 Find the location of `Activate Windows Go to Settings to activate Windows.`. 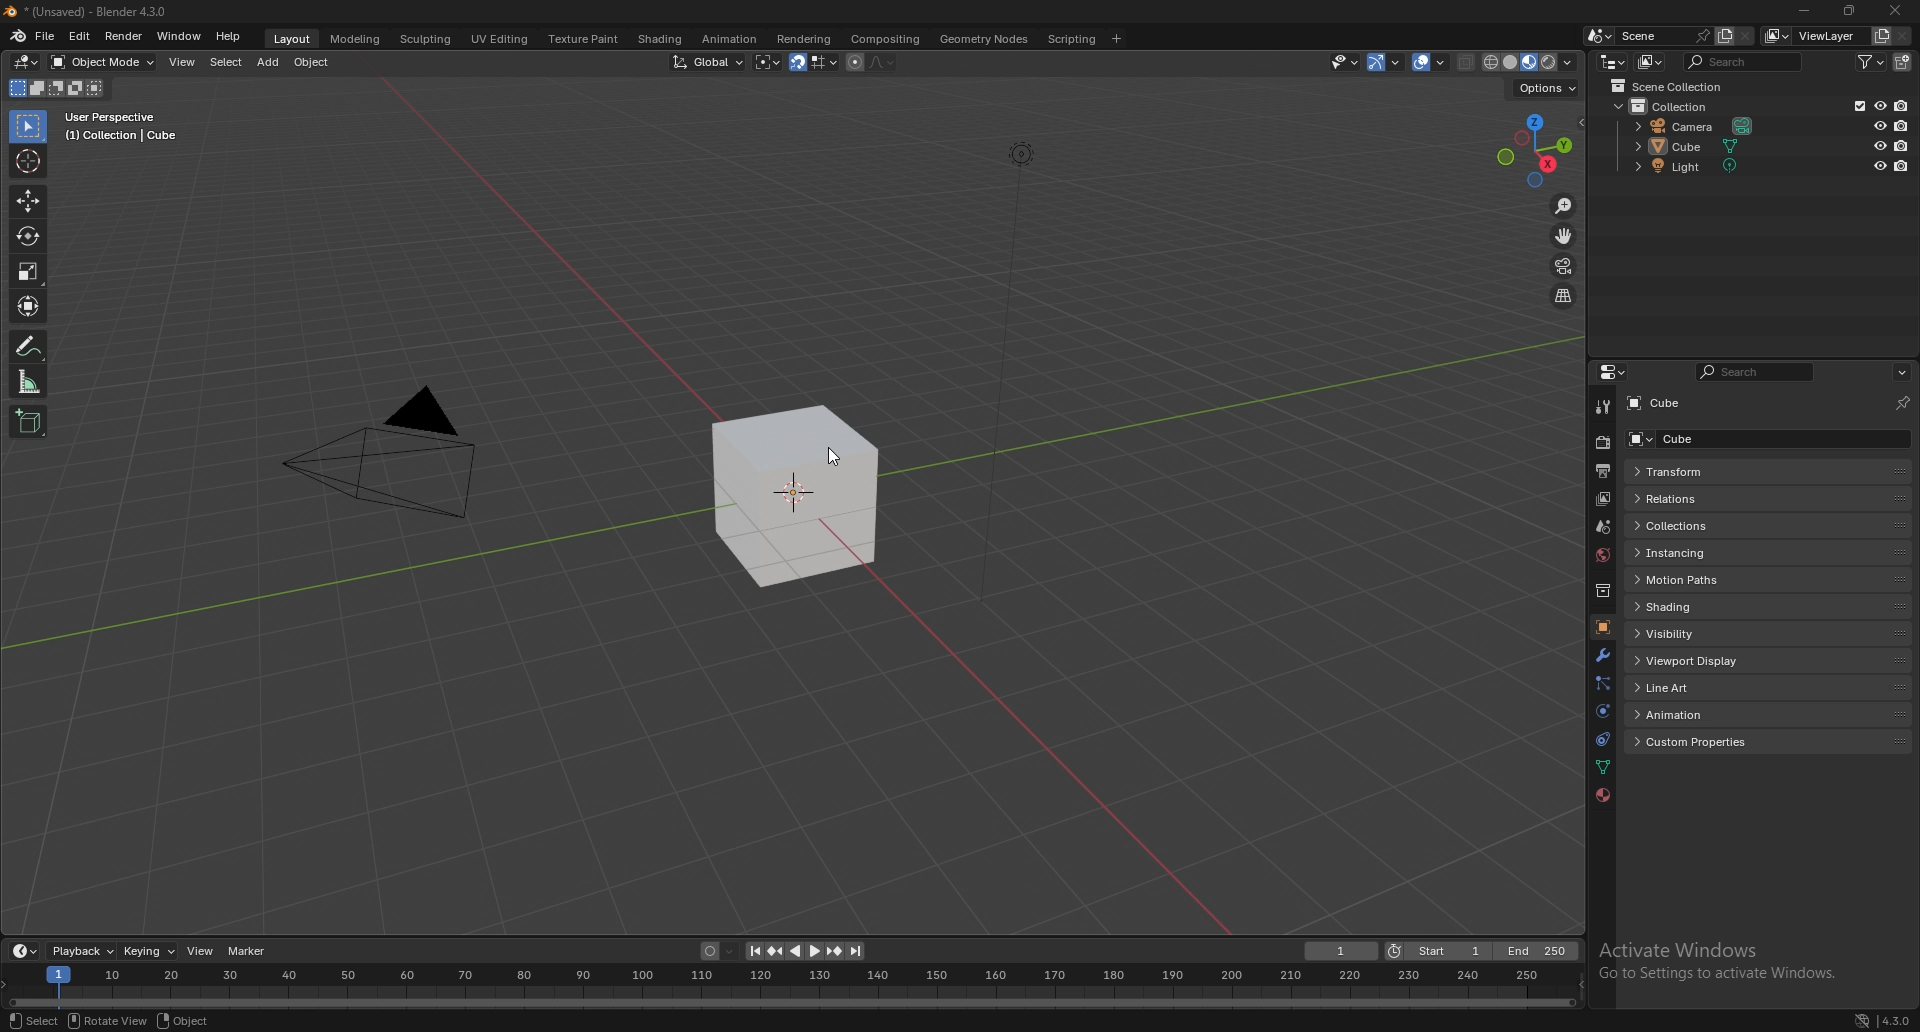

Activate Windows Go to Settings to activate Windows. is located at coordinates (1719, 966).